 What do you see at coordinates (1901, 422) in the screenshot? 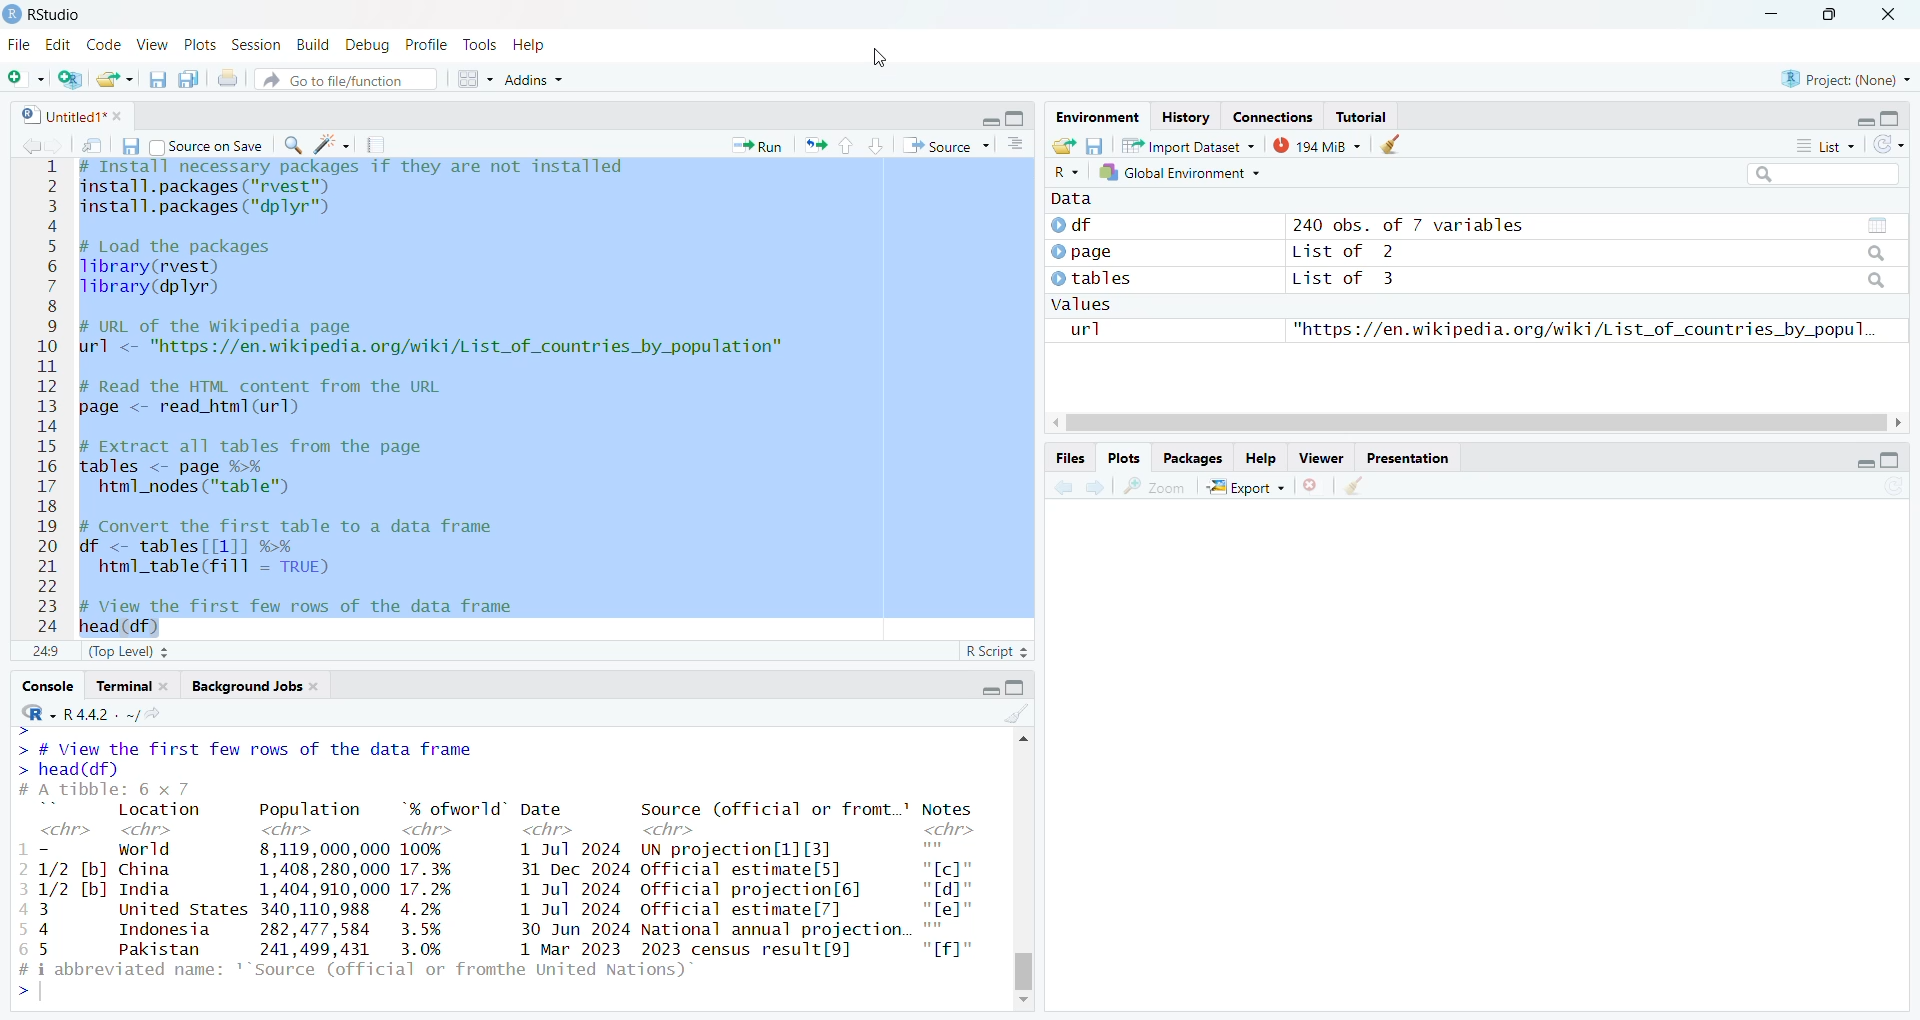
I see `scroll right` at bounding box center [1901, 422].